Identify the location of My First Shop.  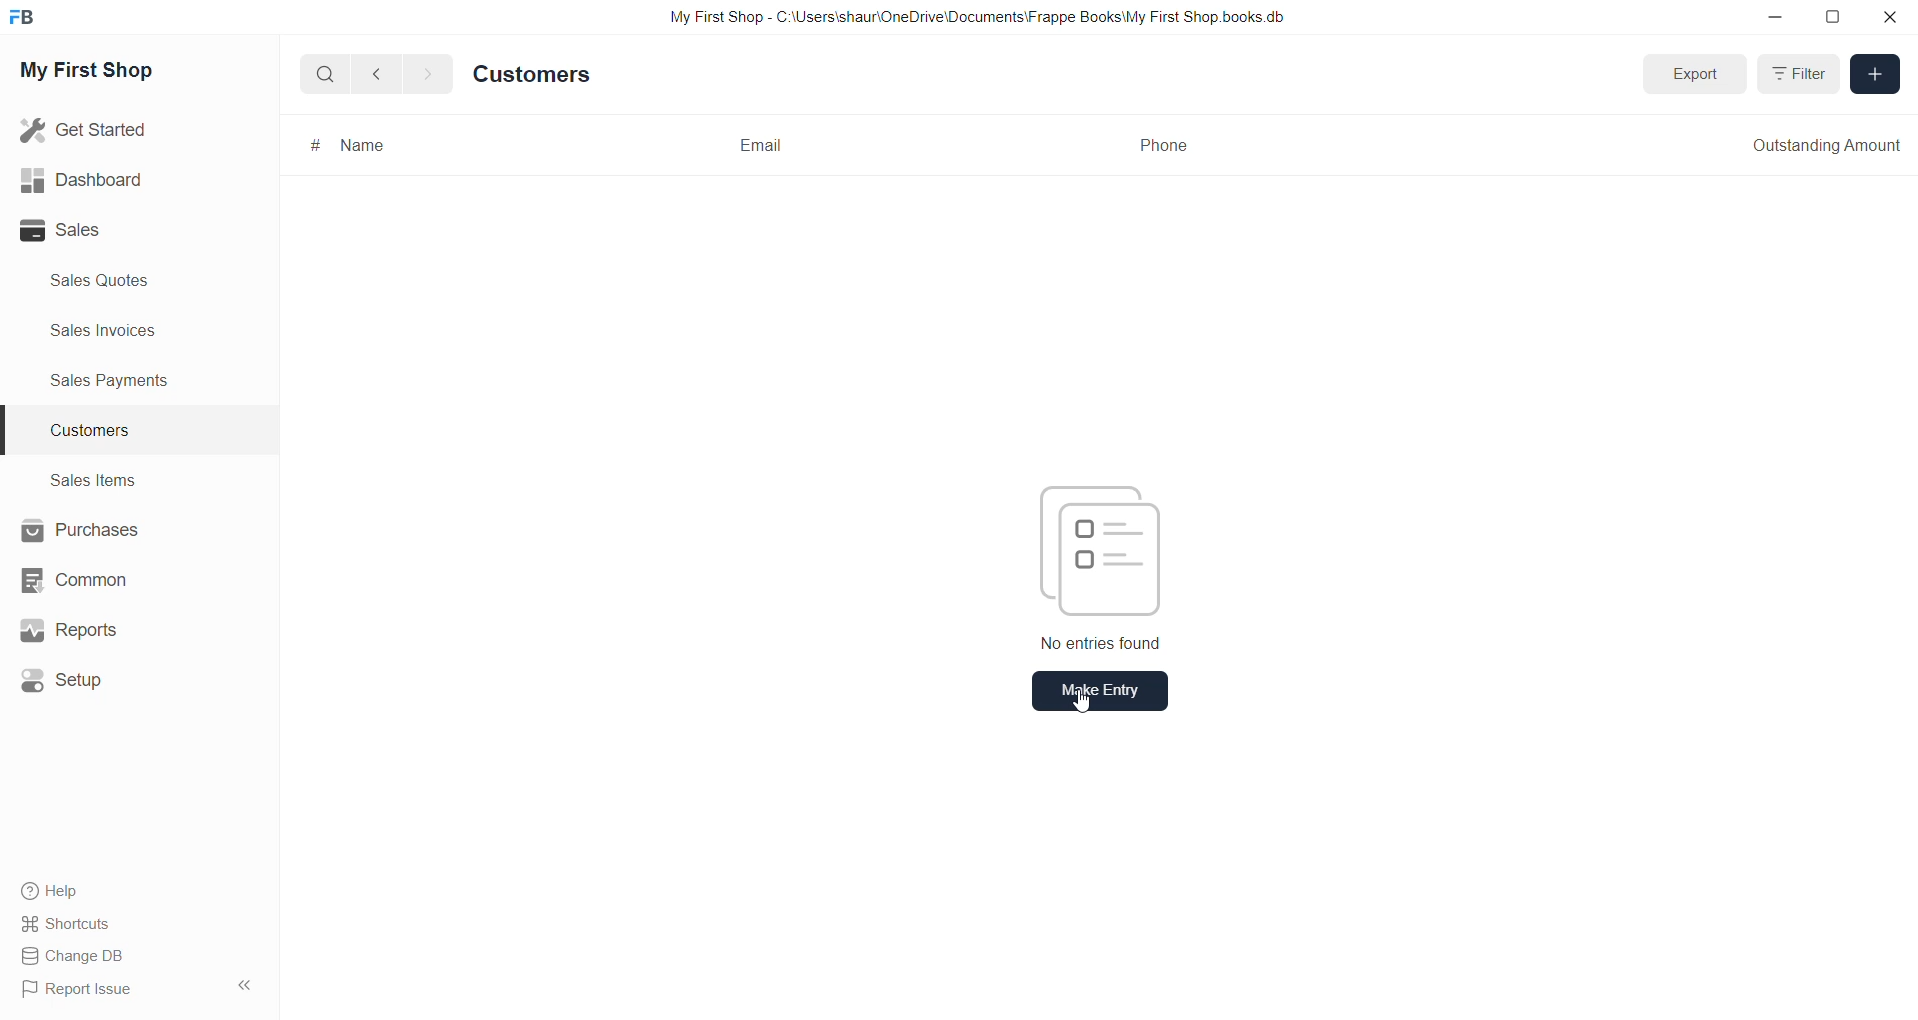
(110, 76).